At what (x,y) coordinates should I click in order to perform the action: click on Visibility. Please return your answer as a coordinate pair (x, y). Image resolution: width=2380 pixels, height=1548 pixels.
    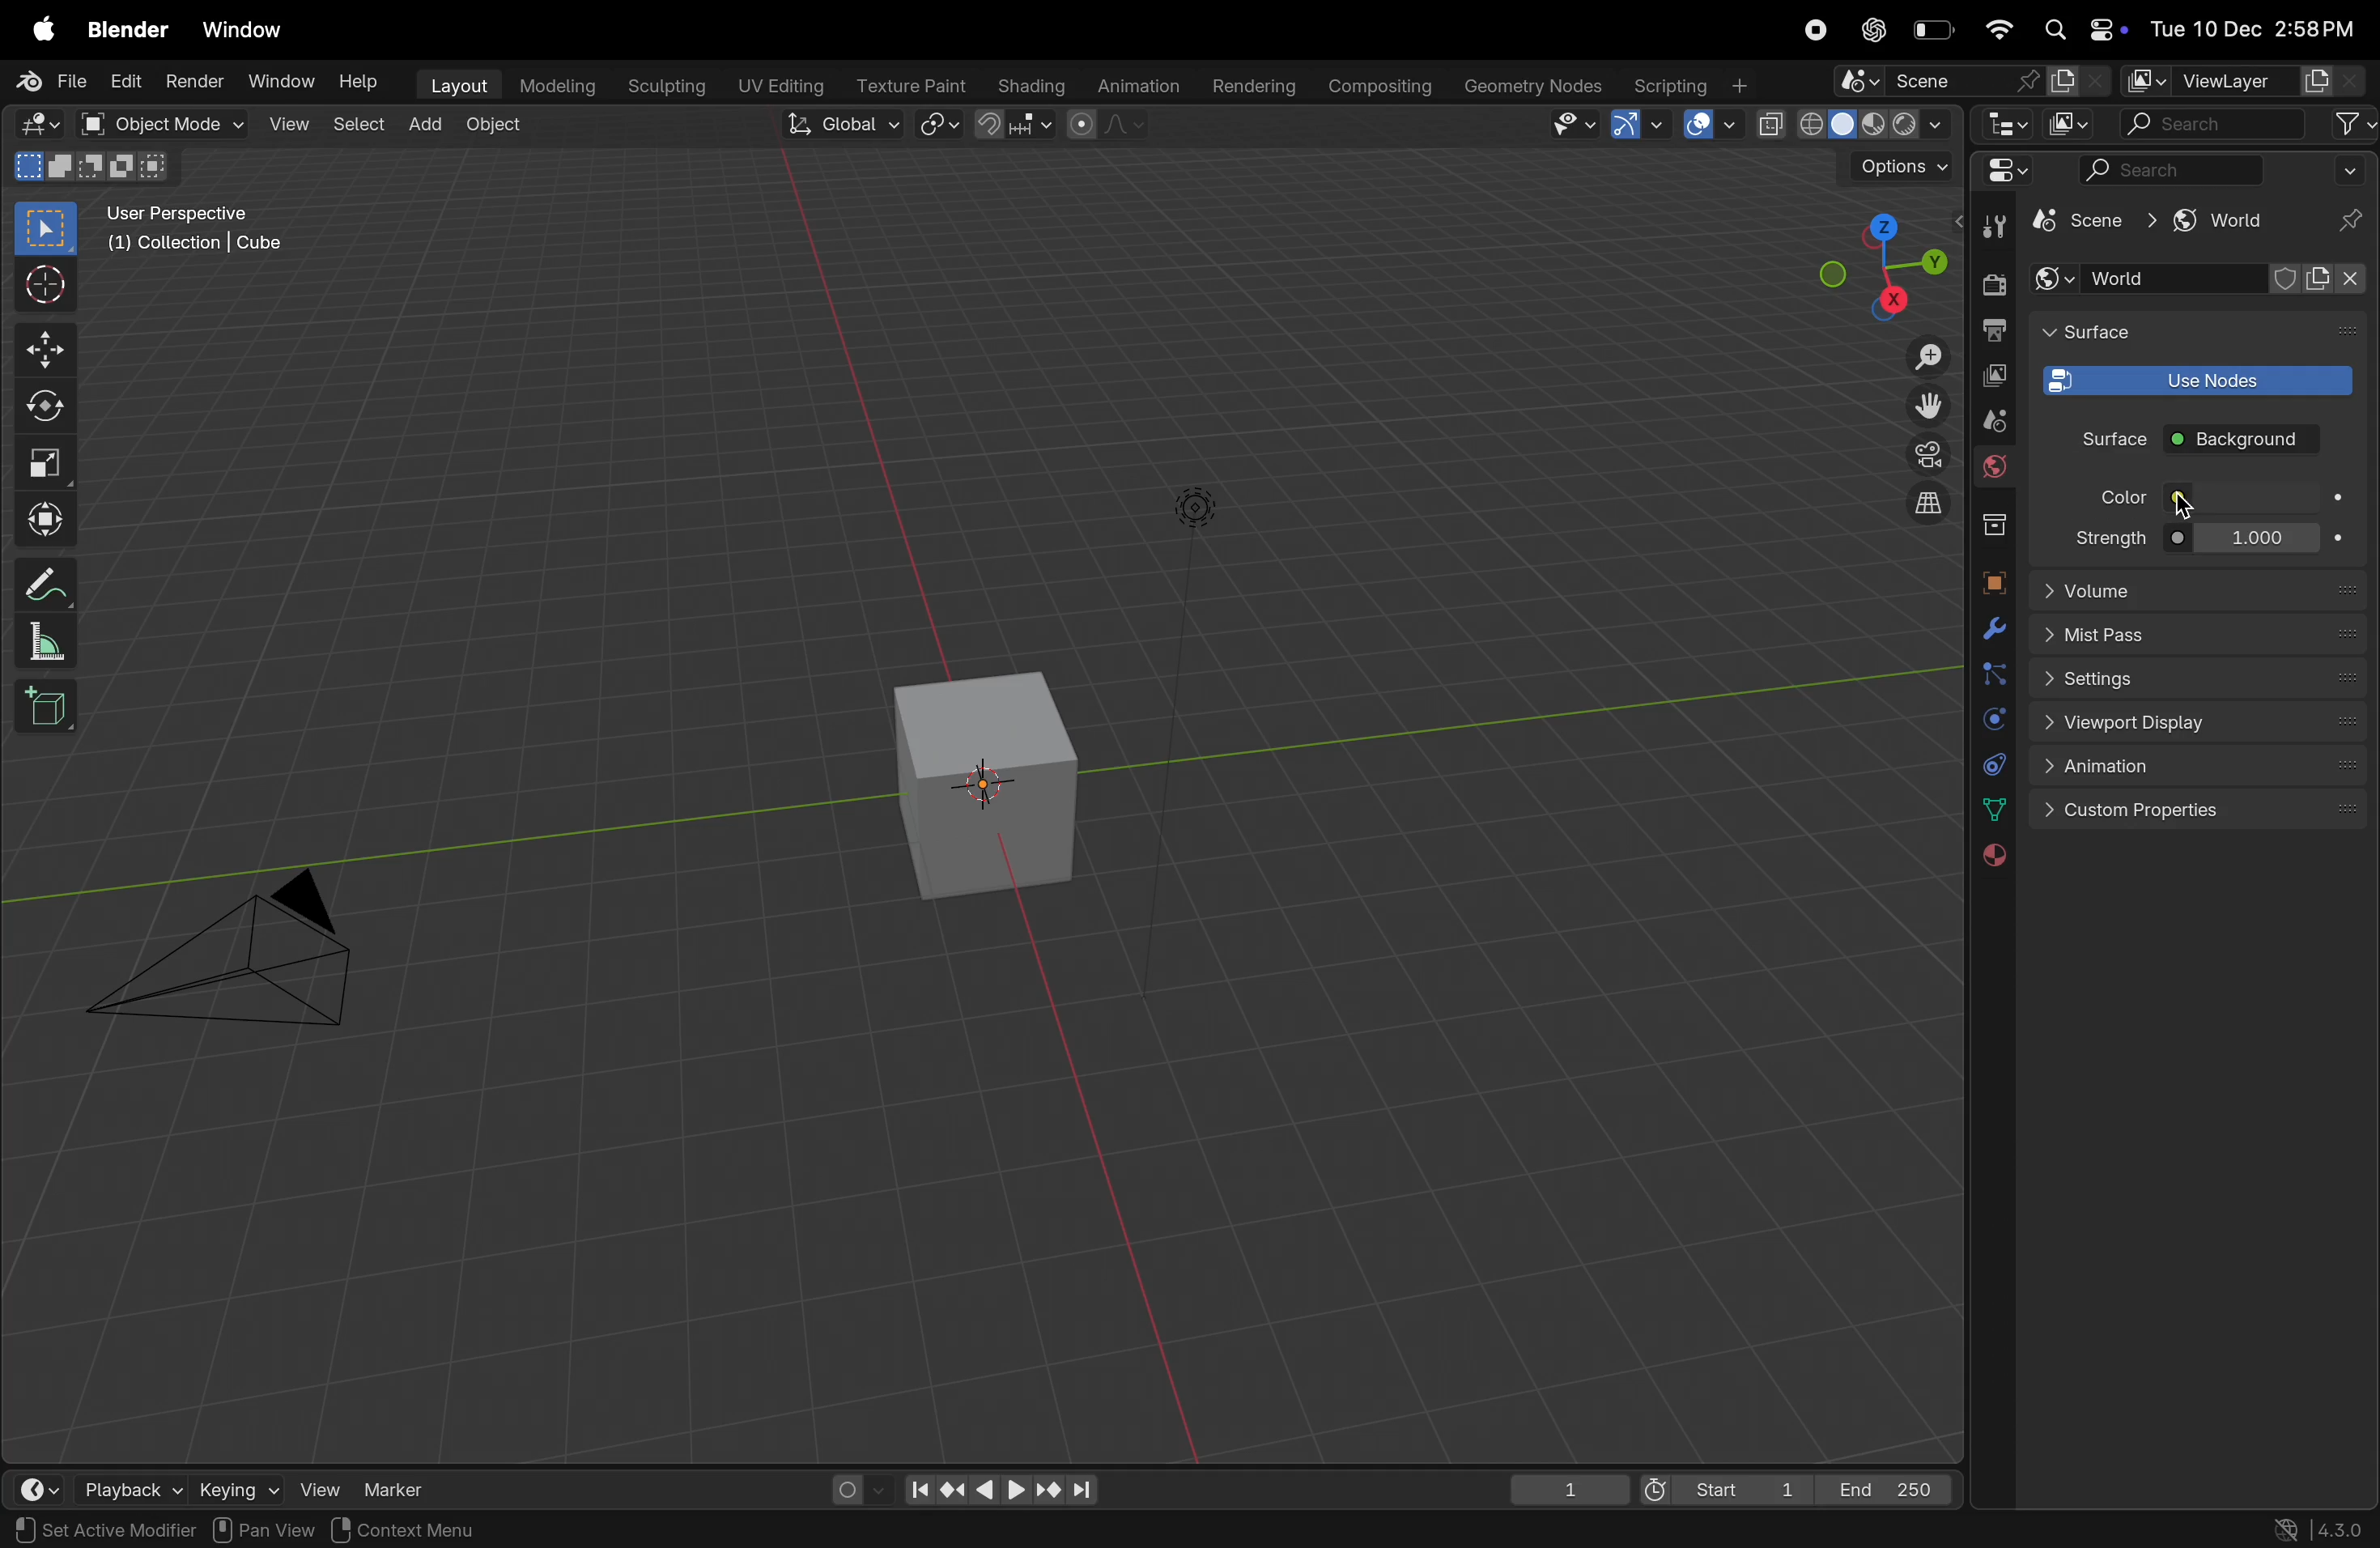
    Looking at the image, I should click on (1576, 126).